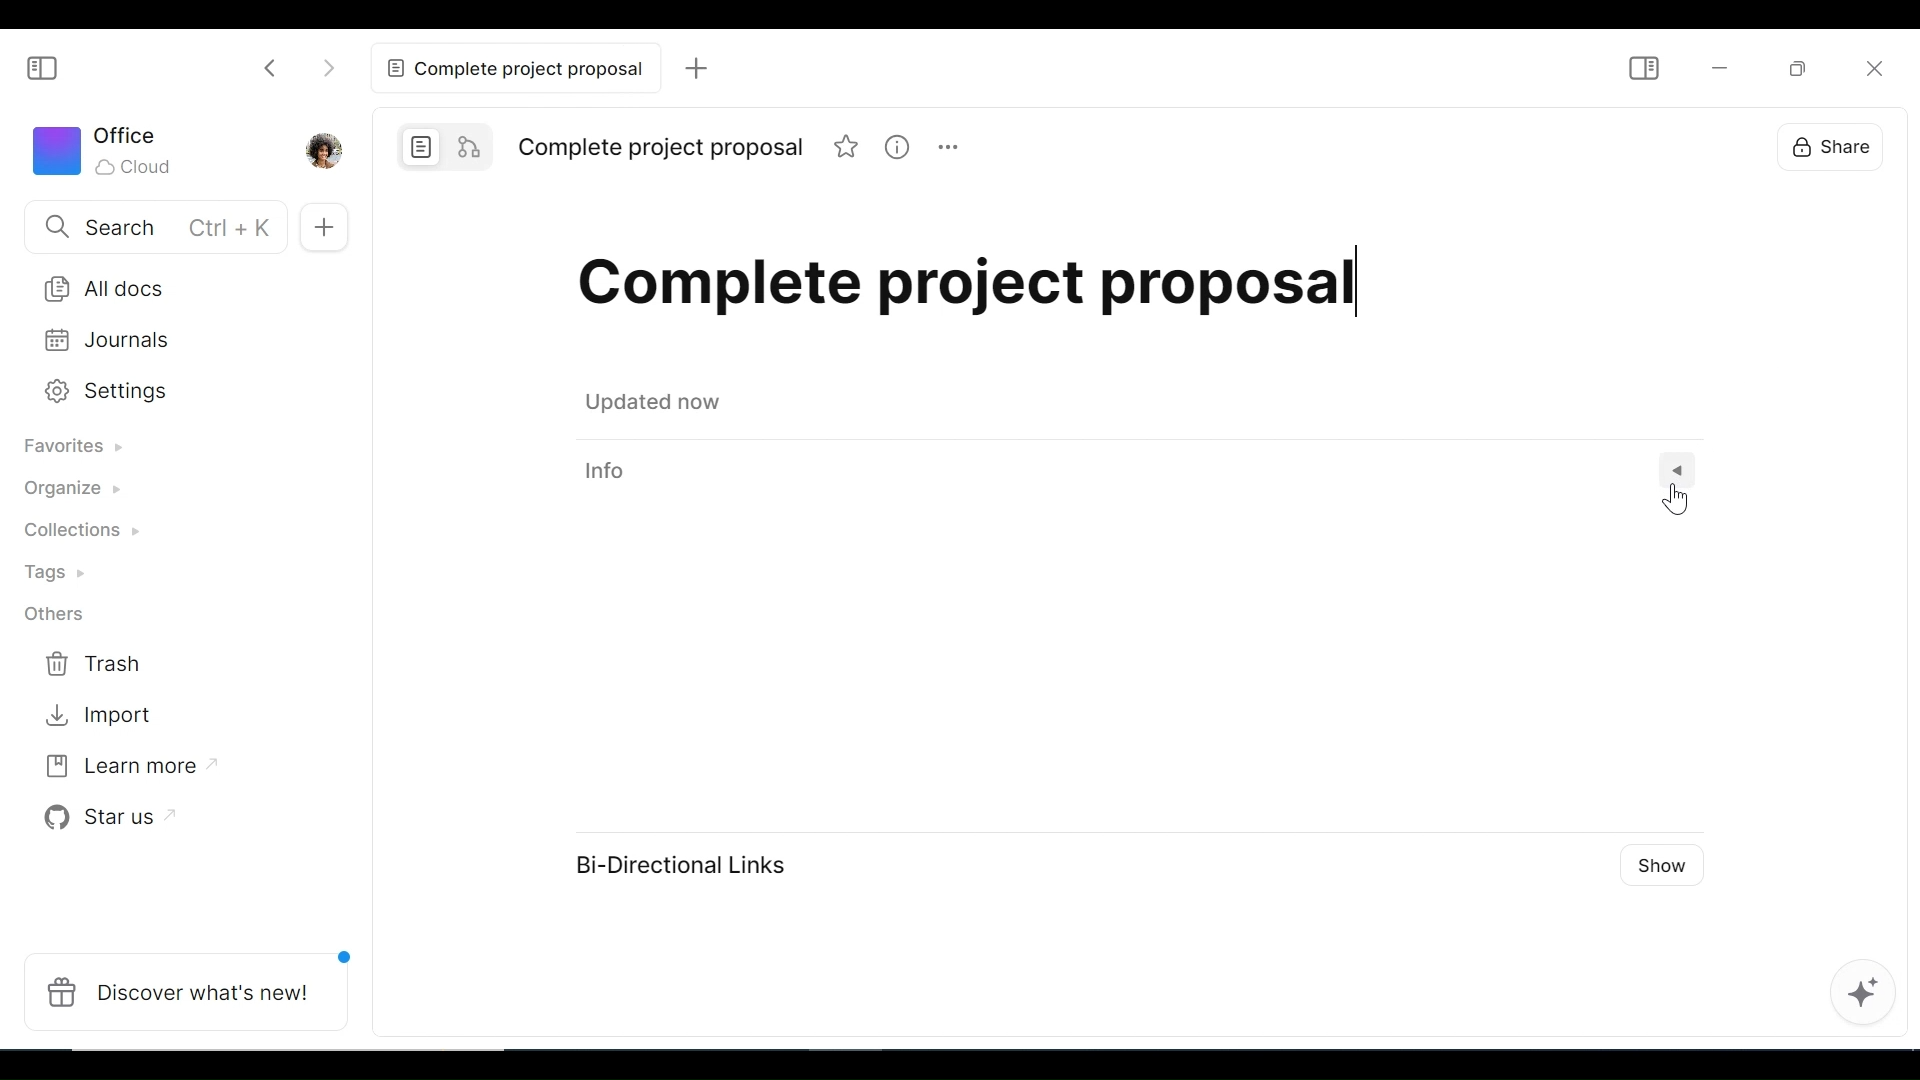 The height and width of the screenshot is (1080, 1920). What do you see at coordinates (848, 150) in the screenshot?
I see `favorite` at bounding box center [848, 150].